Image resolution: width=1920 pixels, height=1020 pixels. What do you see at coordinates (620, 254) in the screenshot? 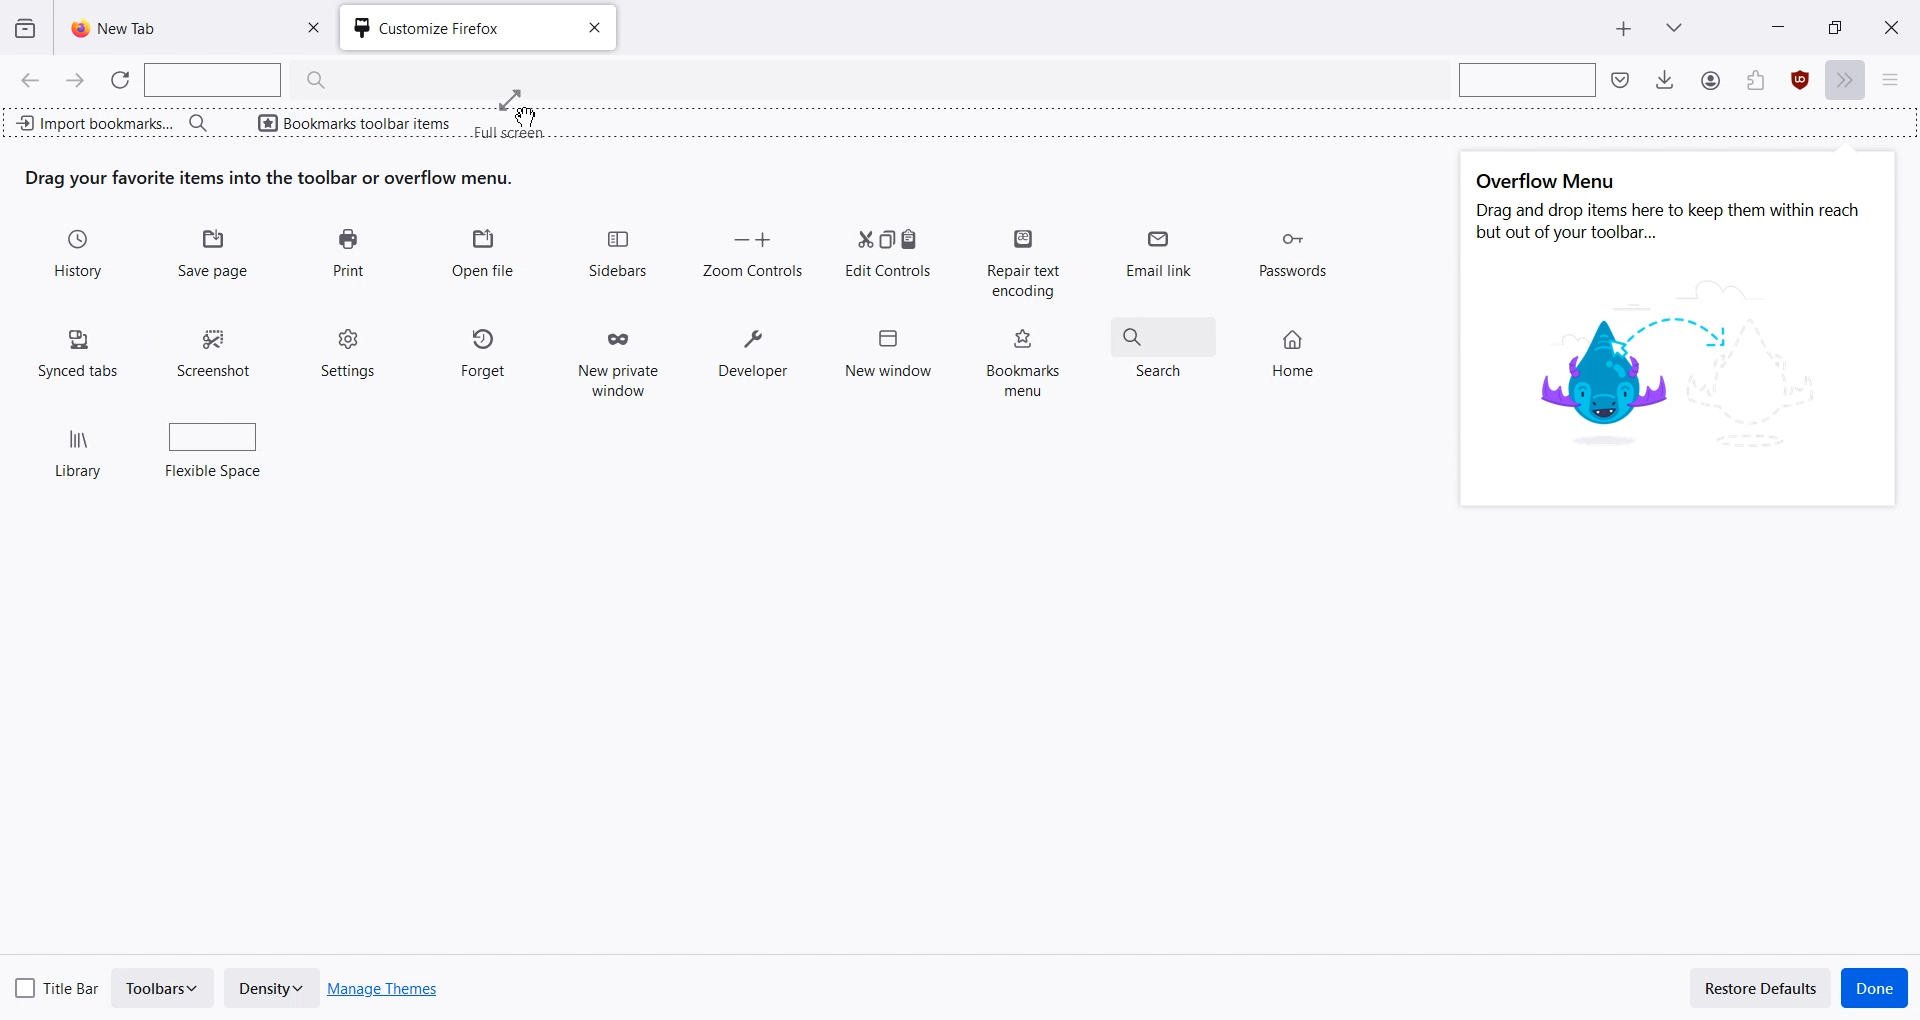
I see `Sidebars` at bounding box center [620, 254].